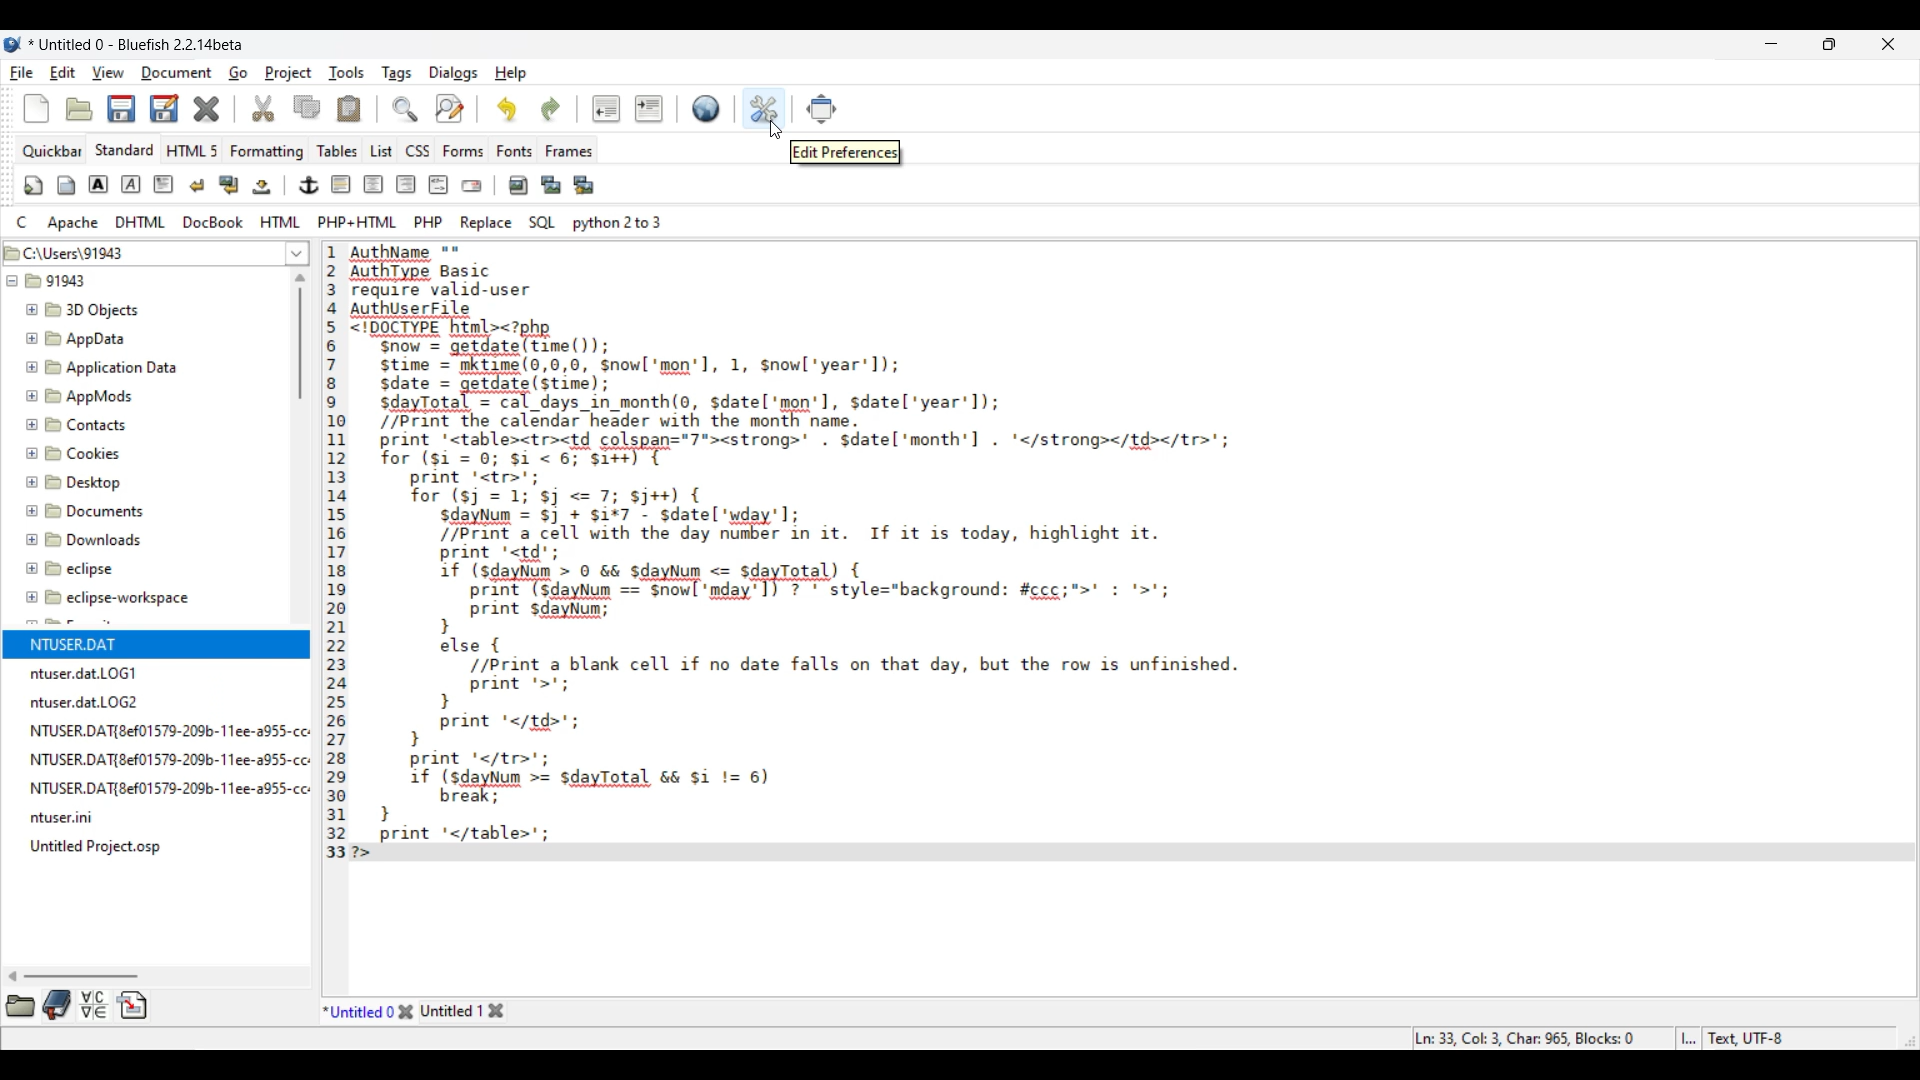 The width and height of the screenshot is (1920, 1080). Describe the element at coordinates (306, 107) in the screenshot. I see `Copy` at that location.